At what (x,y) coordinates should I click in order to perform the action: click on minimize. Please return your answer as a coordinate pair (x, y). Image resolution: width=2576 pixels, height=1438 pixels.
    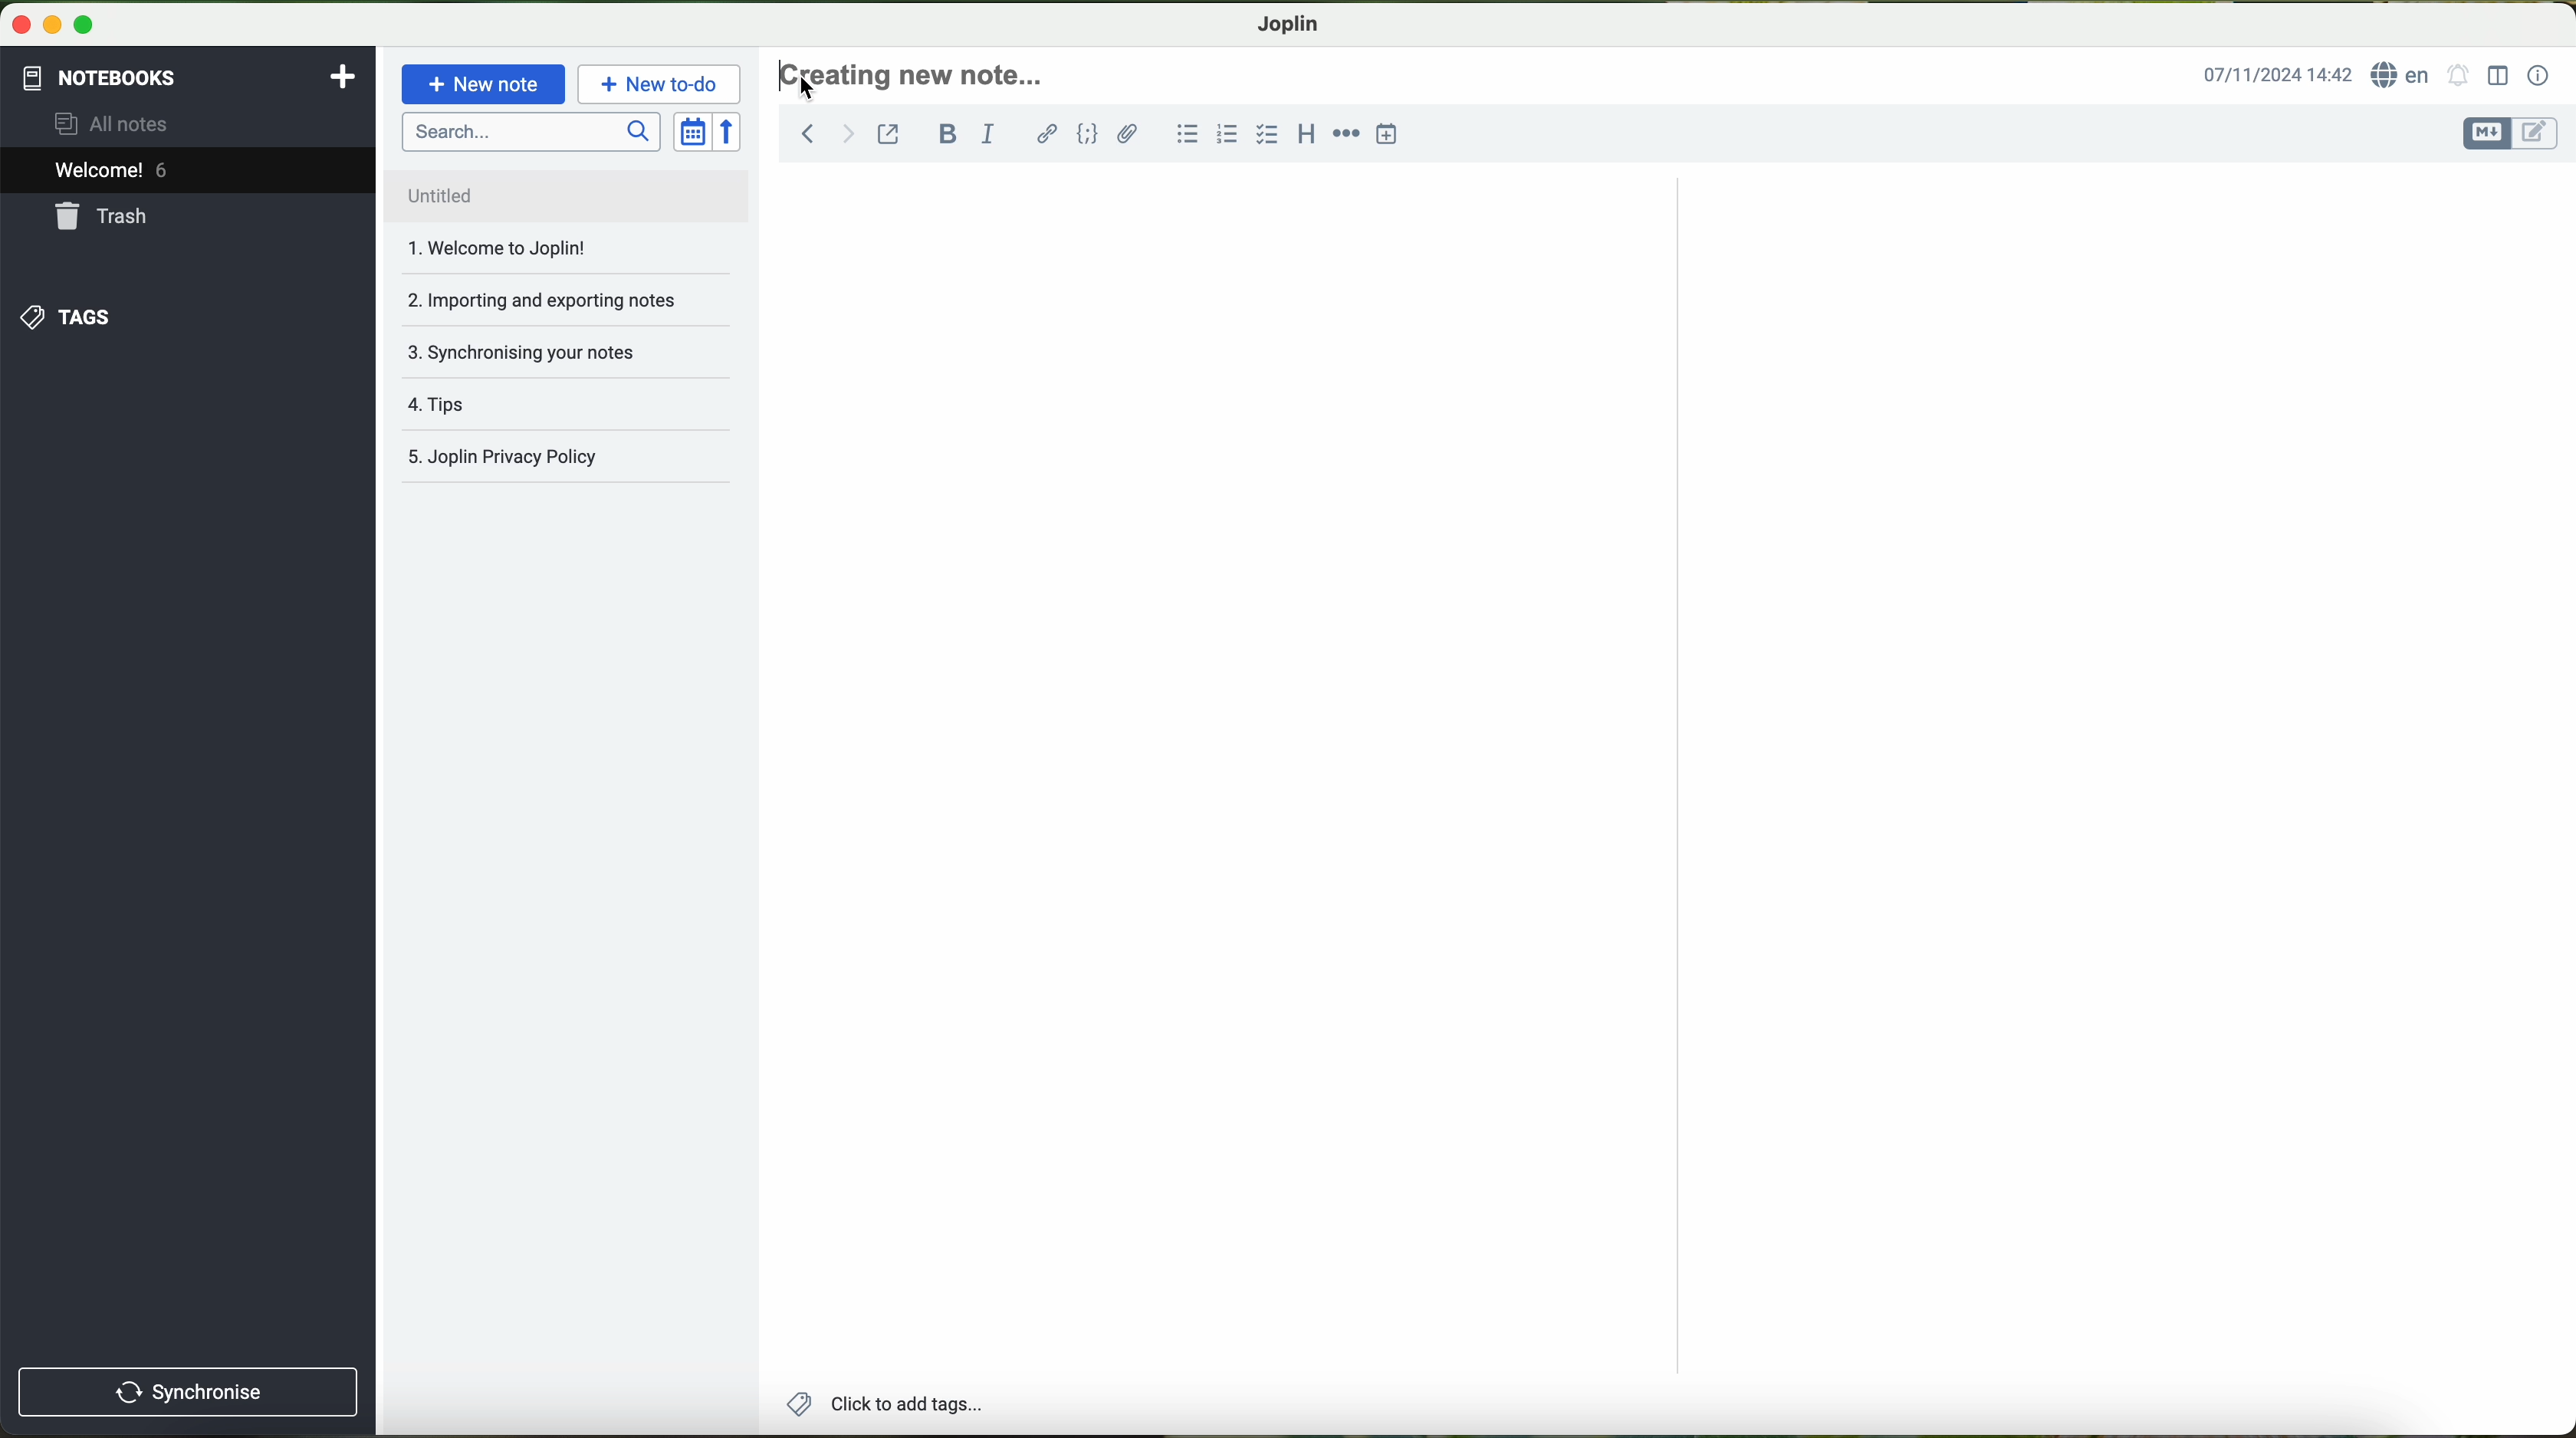
    Looking at the image, I should click on (51, 30).